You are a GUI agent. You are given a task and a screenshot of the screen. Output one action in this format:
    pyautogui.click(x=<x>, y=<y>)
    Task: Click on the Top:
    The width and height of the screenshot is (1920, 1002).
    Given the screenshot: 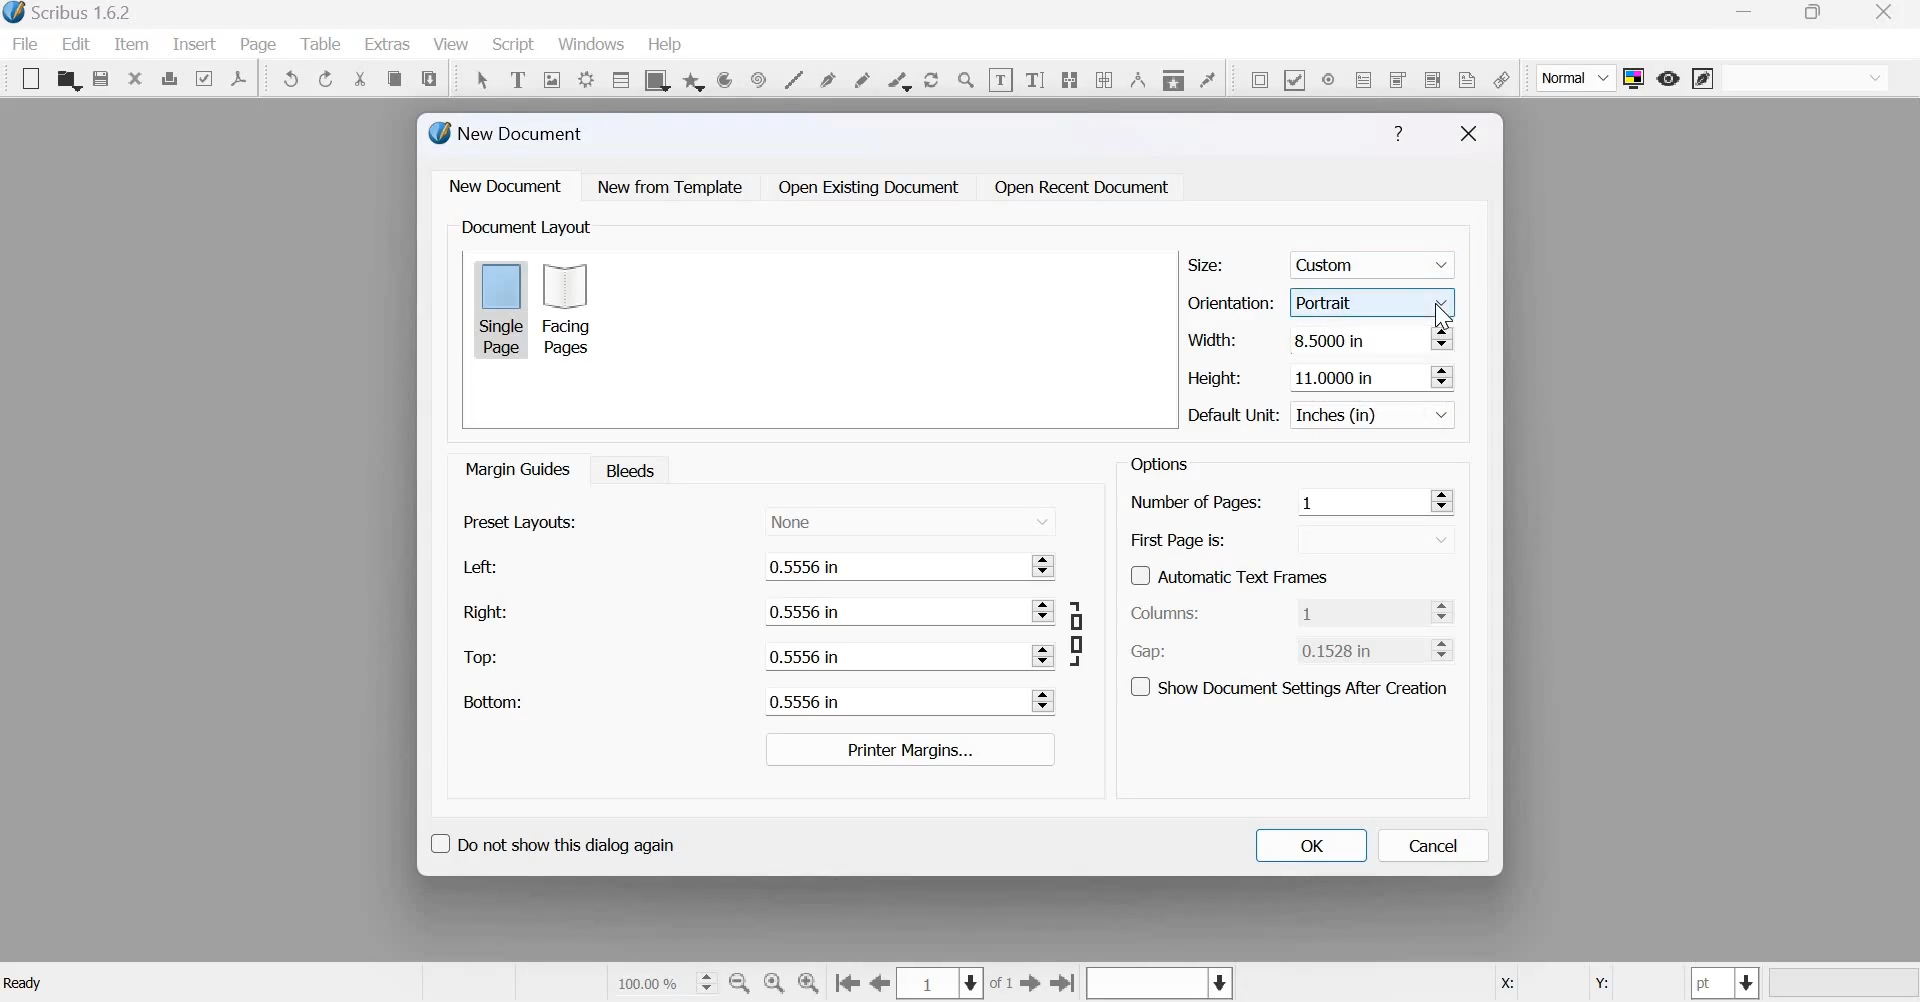 What is the action you would take?
    pyautogui.click(x=482, y=658)
    